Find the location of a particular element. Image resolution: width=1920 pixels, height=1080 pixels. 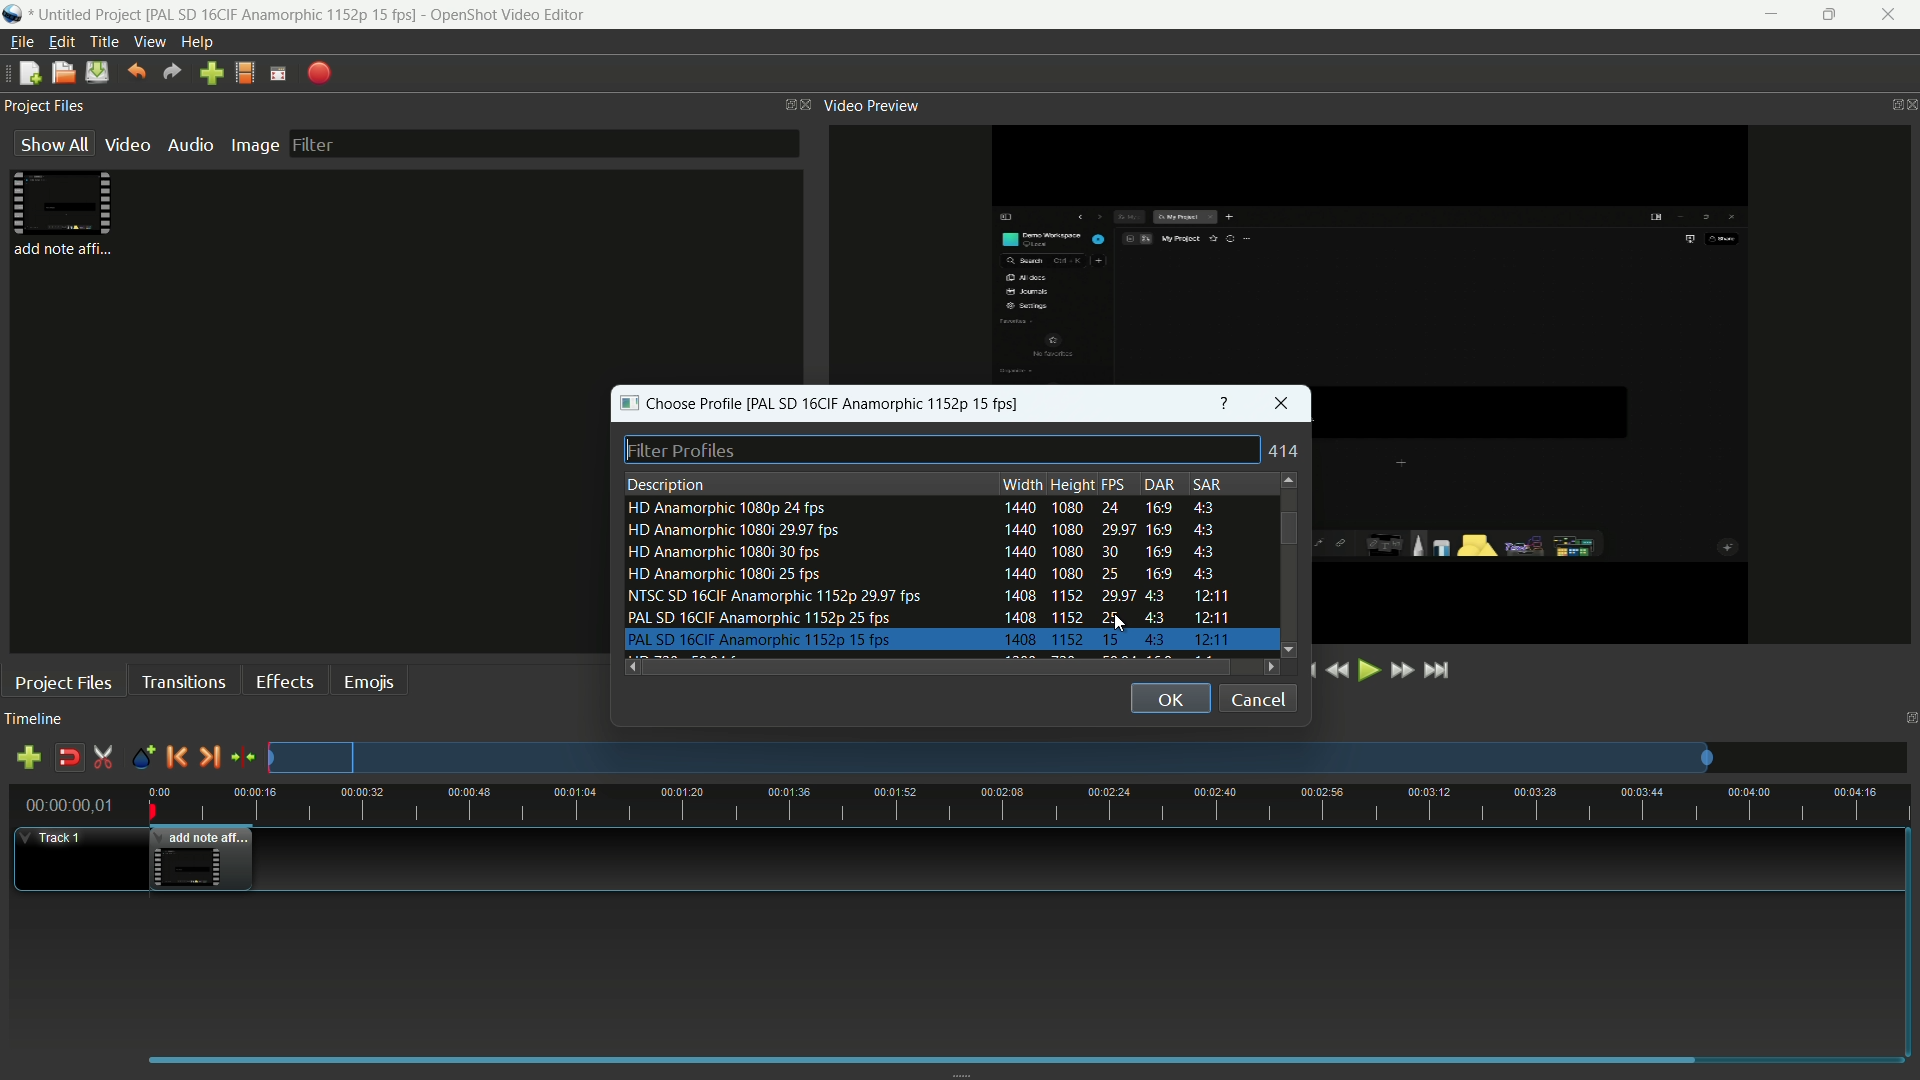

save file is located at coordinates (98, 73).